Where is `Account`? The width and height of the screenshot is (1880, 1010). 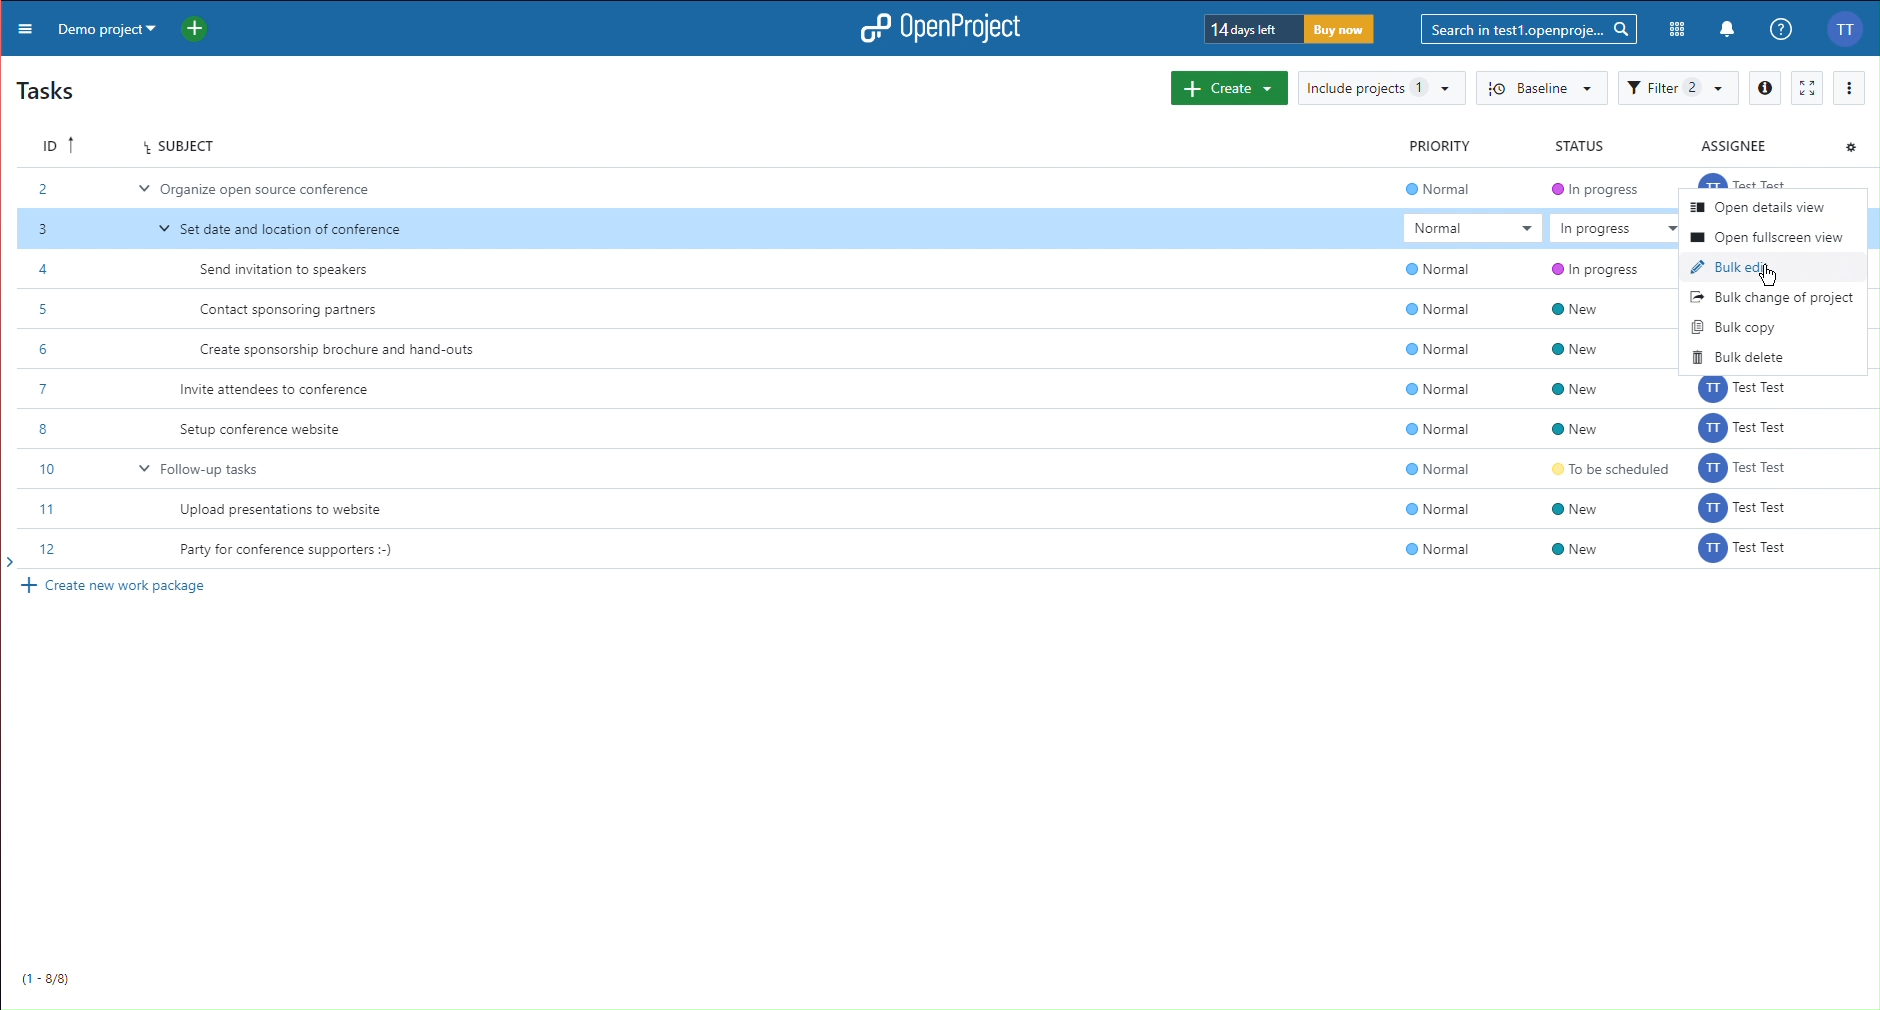
Account is located at coordinates (1851, 28).